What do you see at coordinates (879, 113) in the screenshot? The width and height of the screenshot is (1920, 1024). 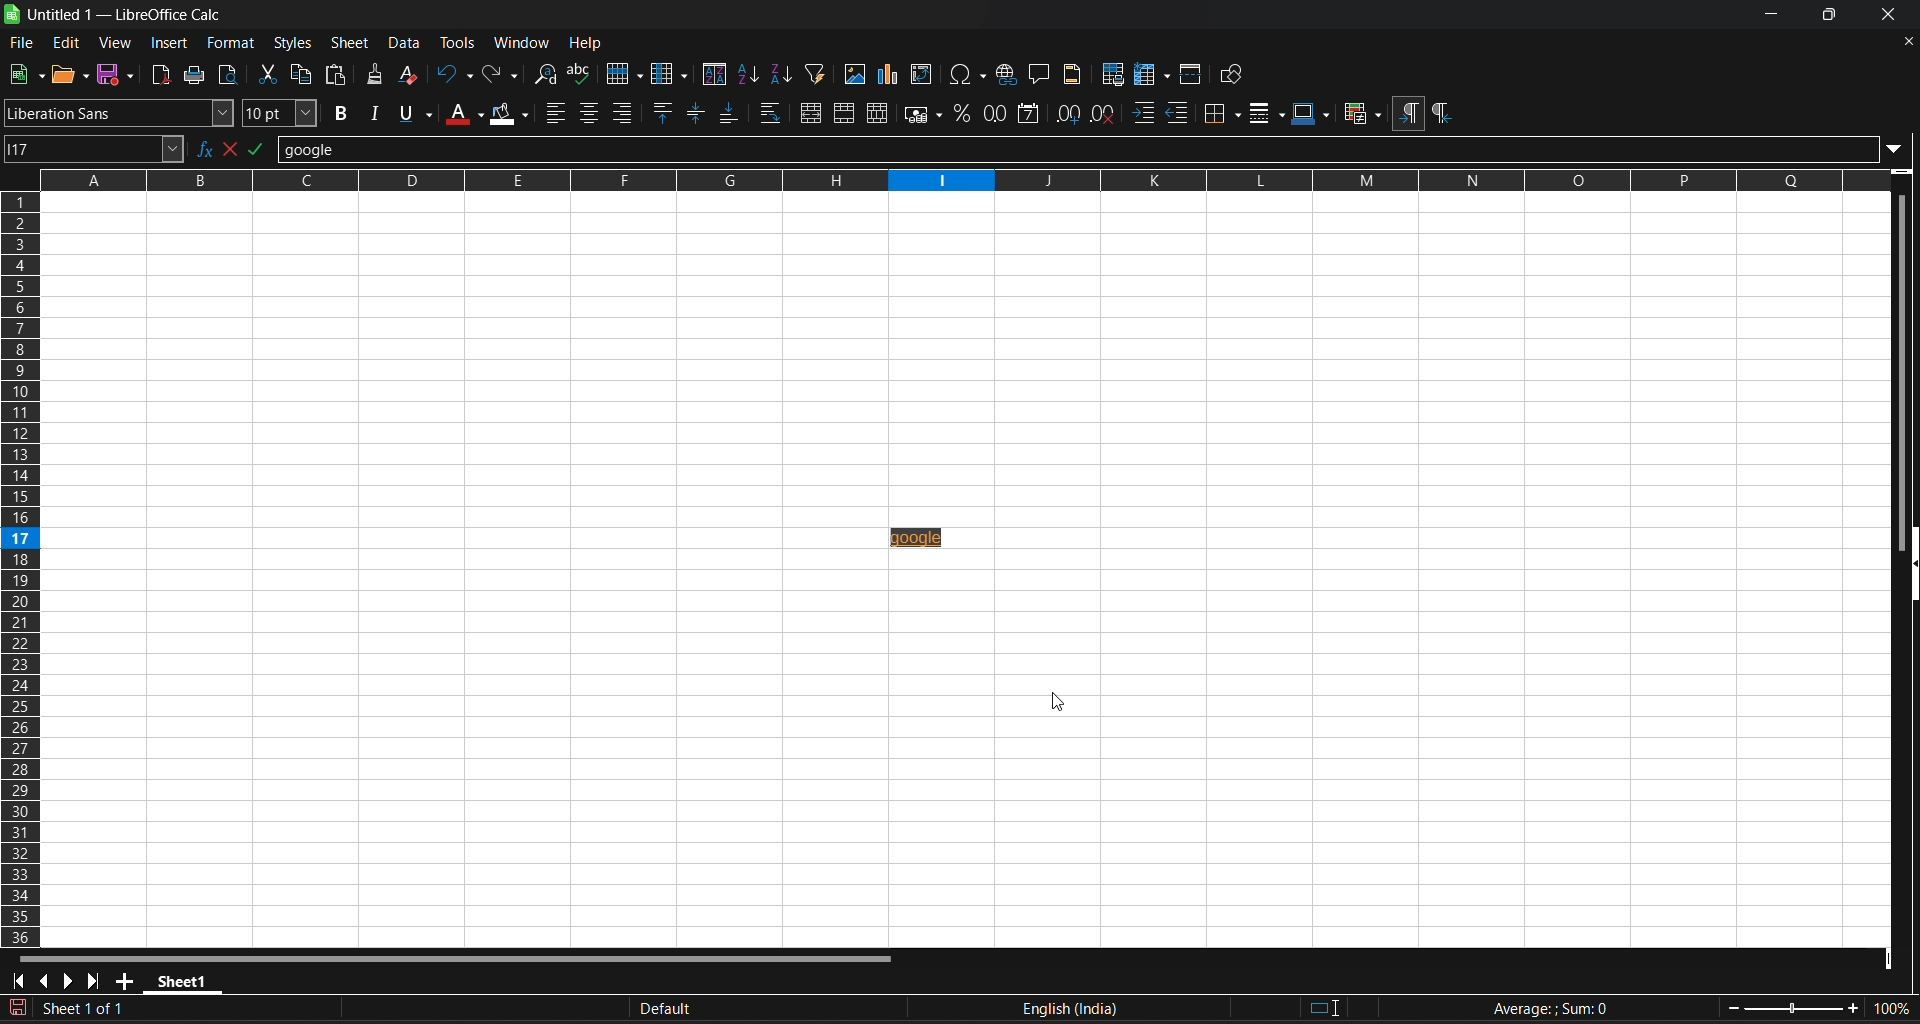 I see `unmerge cells` at bounding box center [879, 113].